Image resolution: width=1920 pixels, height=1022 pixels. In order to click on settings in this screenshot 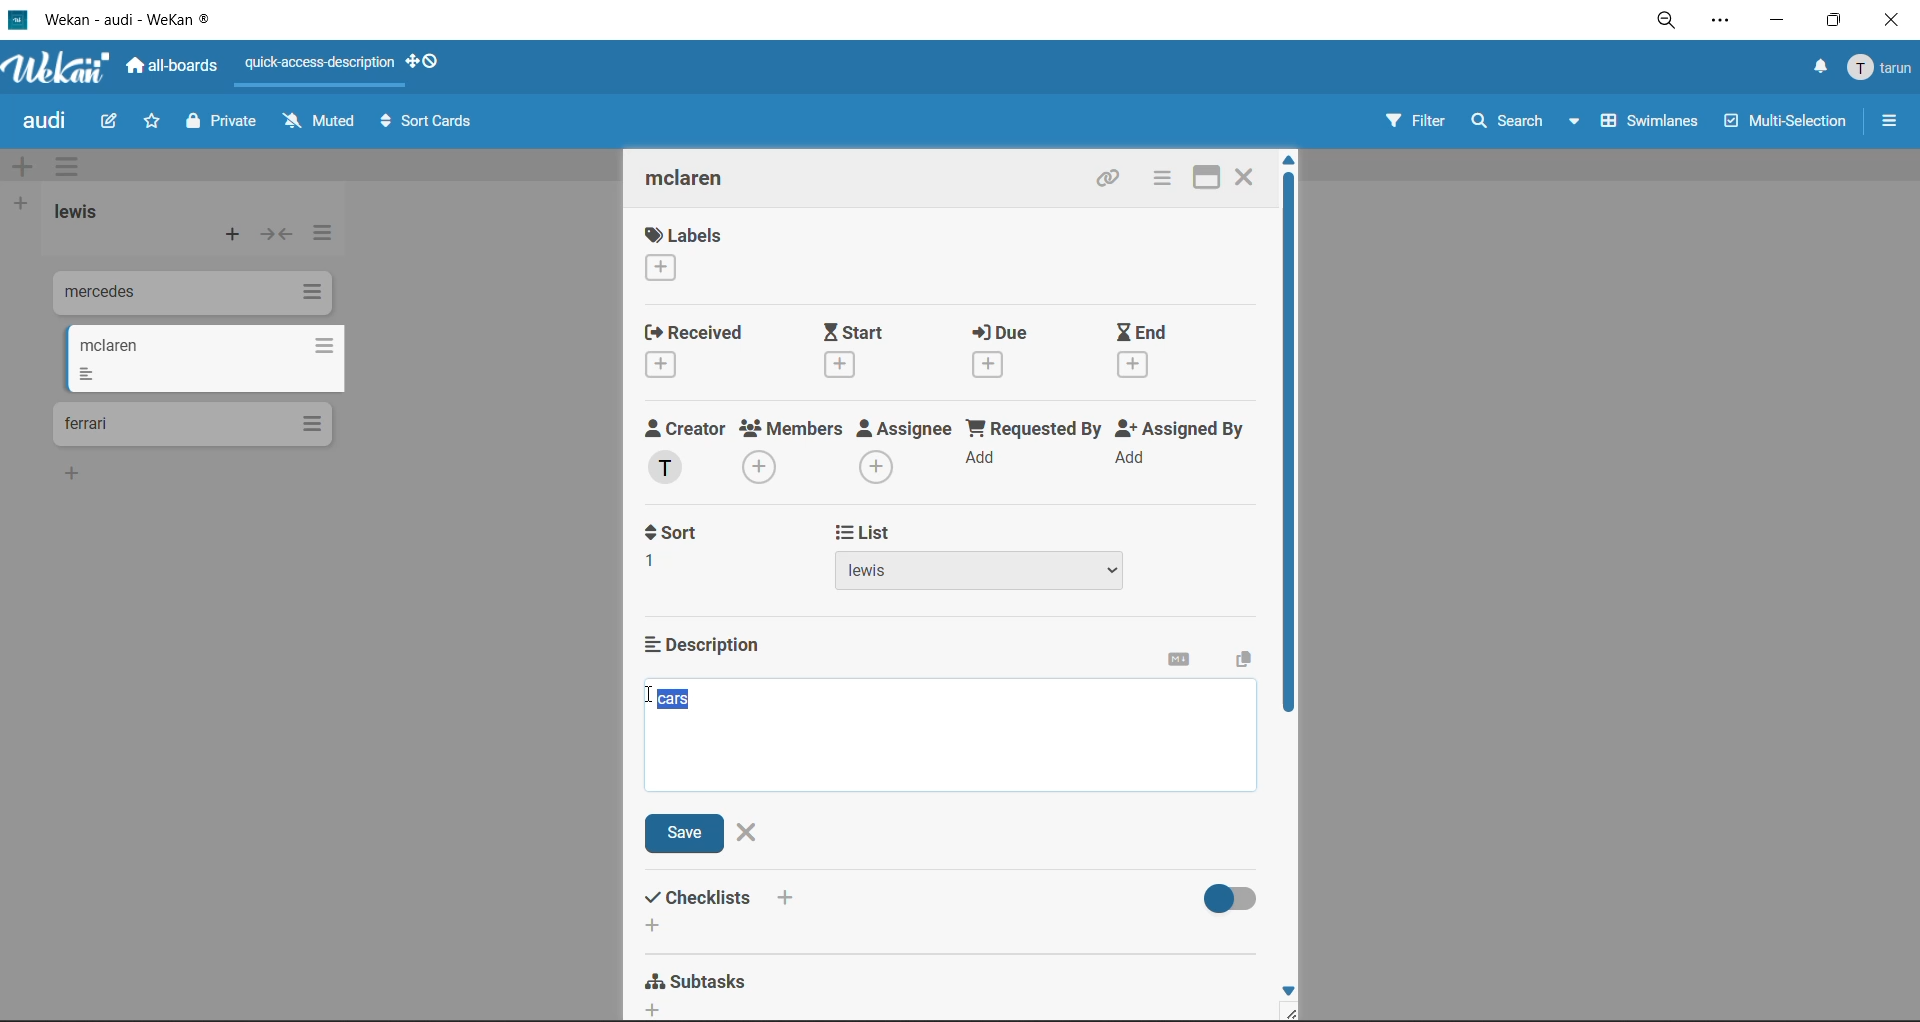, I will do `click(1719, 23)`.